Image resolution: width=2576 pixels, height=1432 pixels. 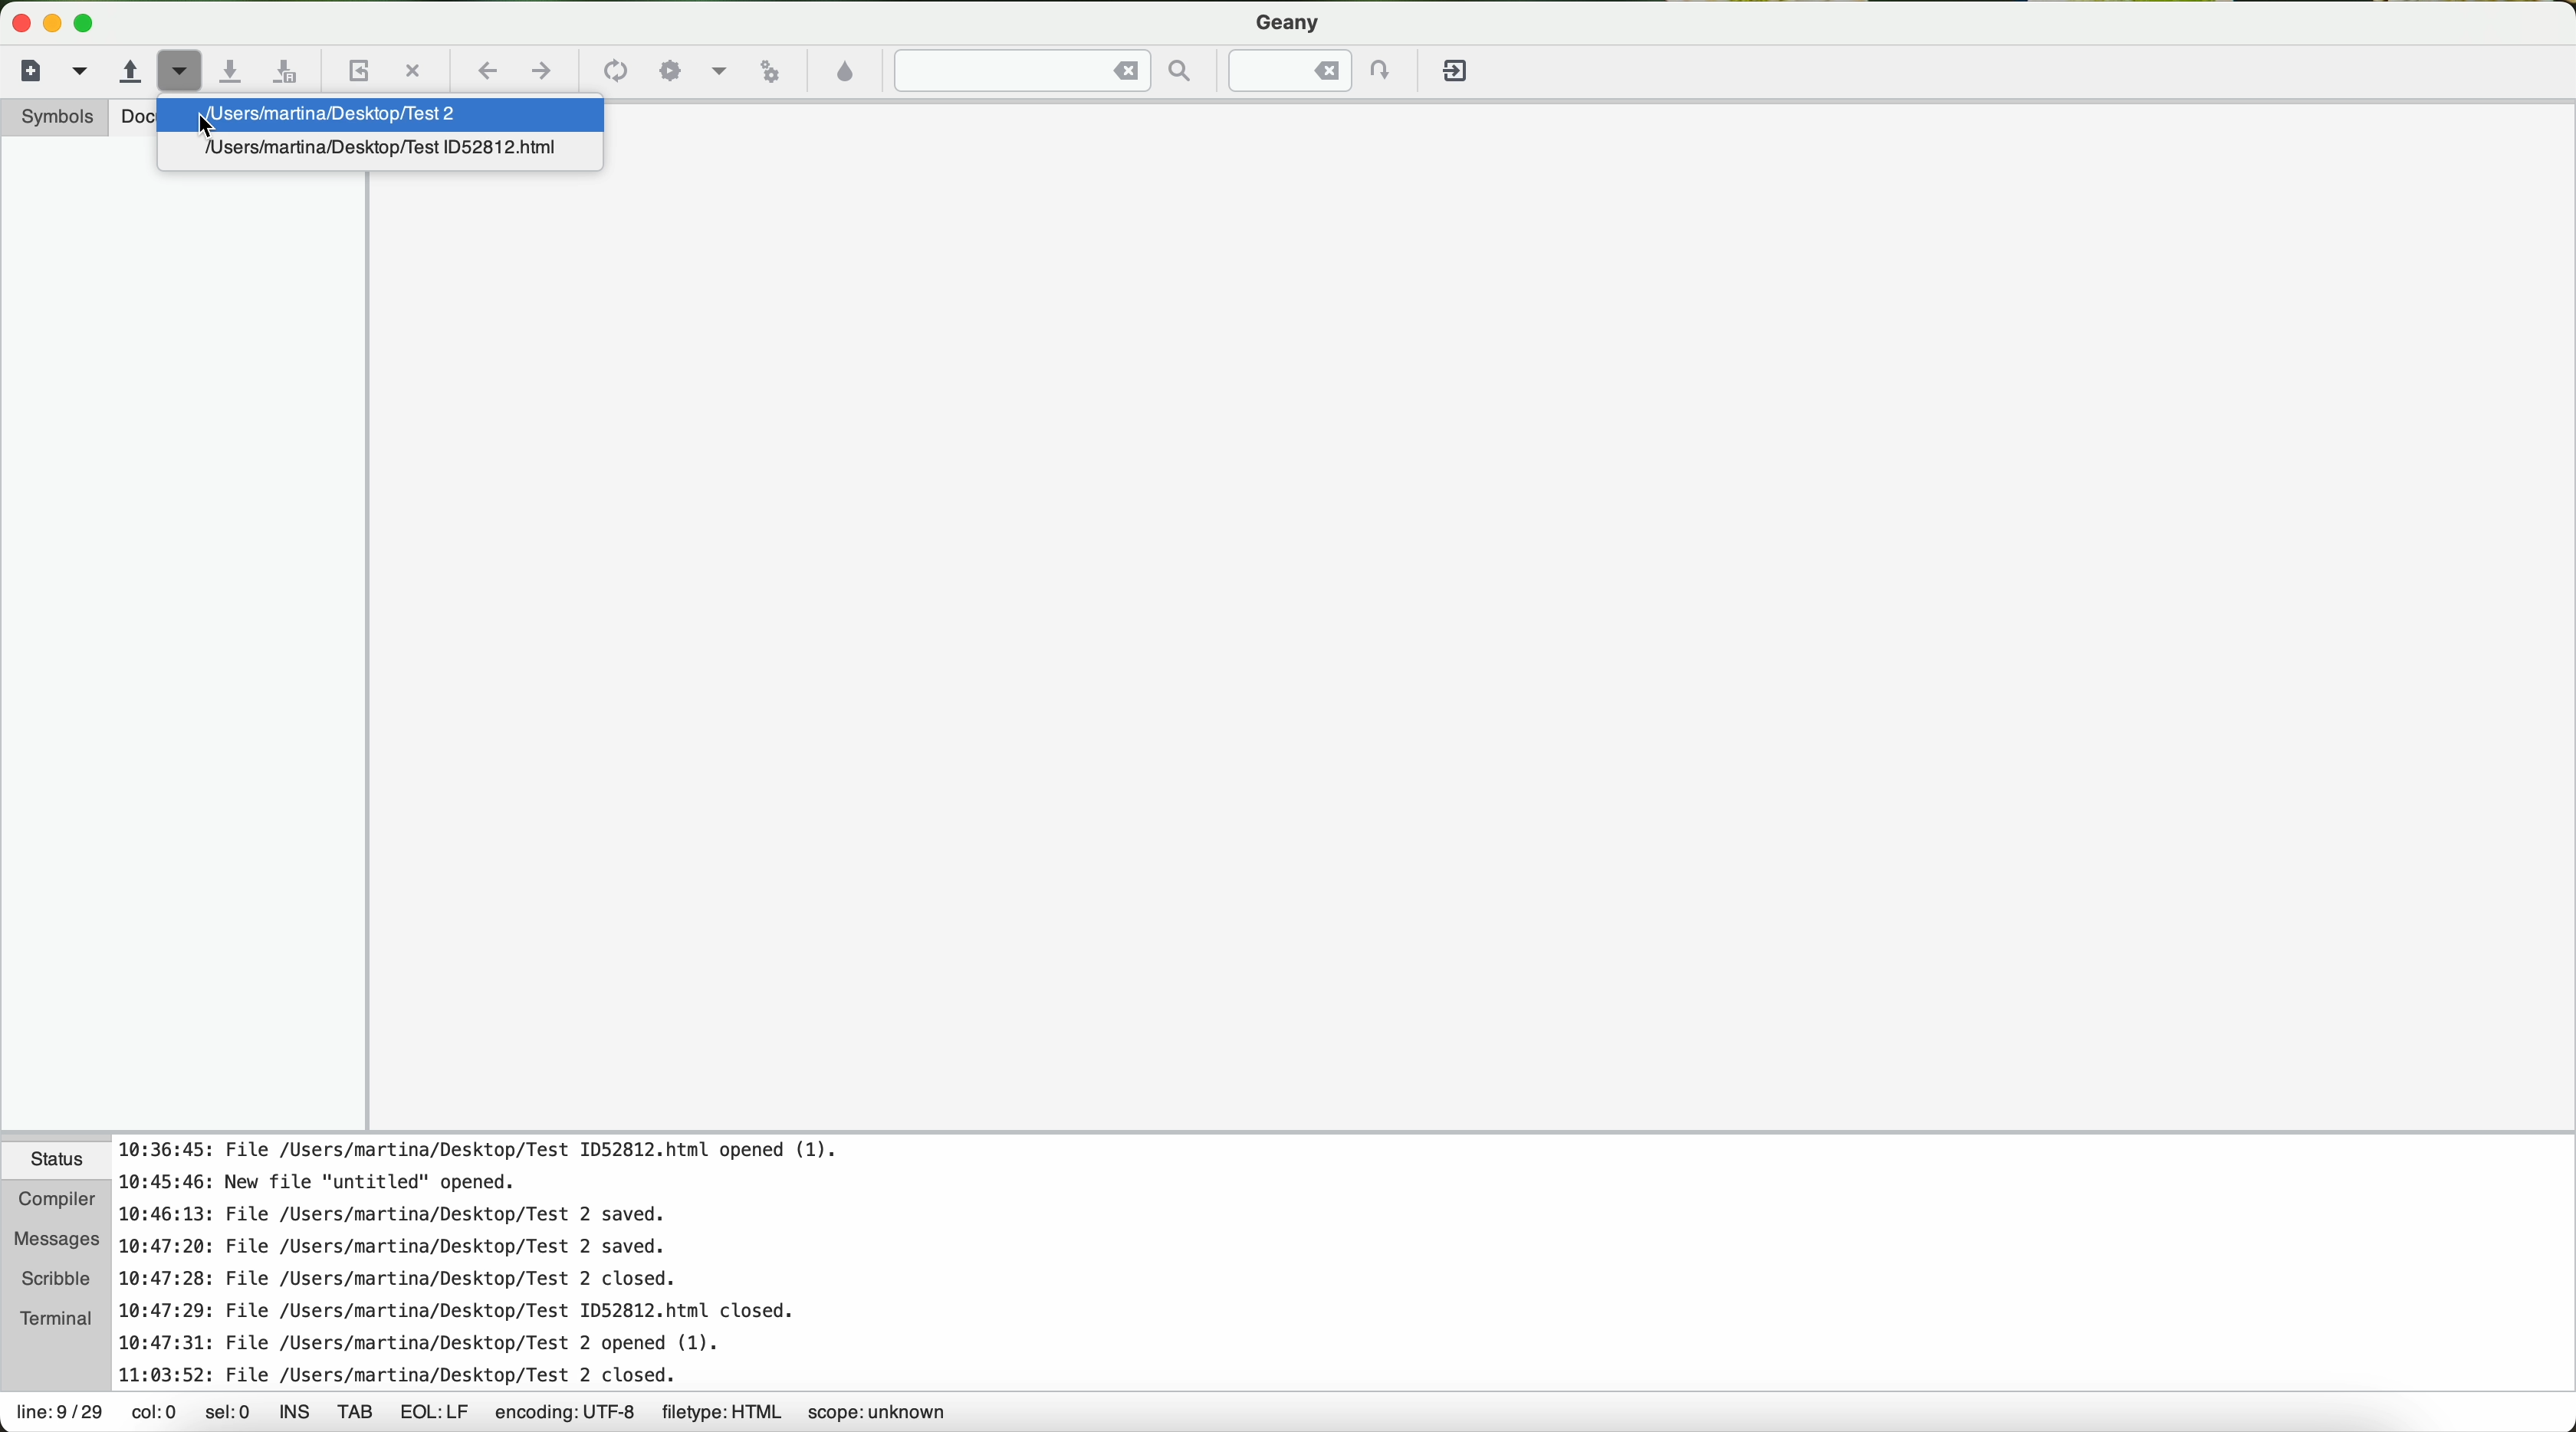 What do you see at coordinates (50, 1318) in the screenshot?
I see `terminal` at bounding box center [50, 1318].